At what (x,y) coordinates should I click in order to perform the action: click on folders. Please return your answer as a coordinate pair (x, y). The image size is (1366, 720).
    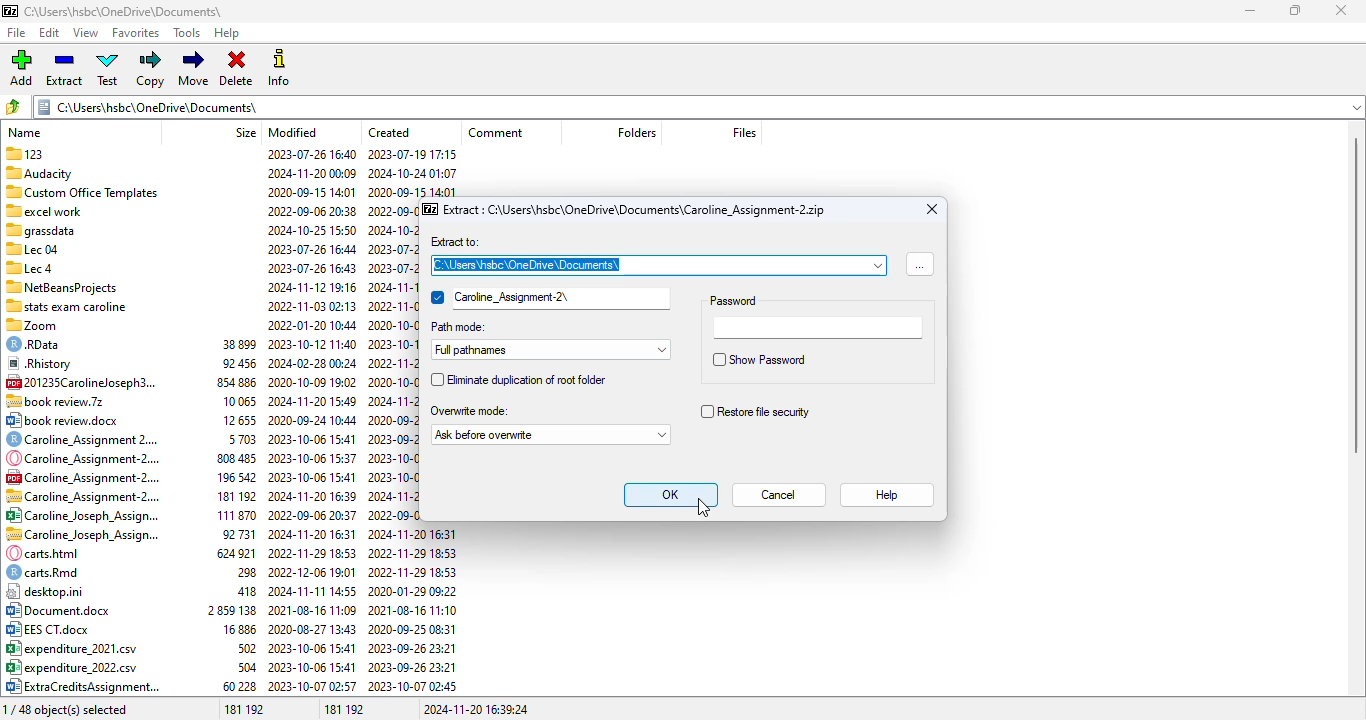
    Looking at the image, I should click on (635, 133).